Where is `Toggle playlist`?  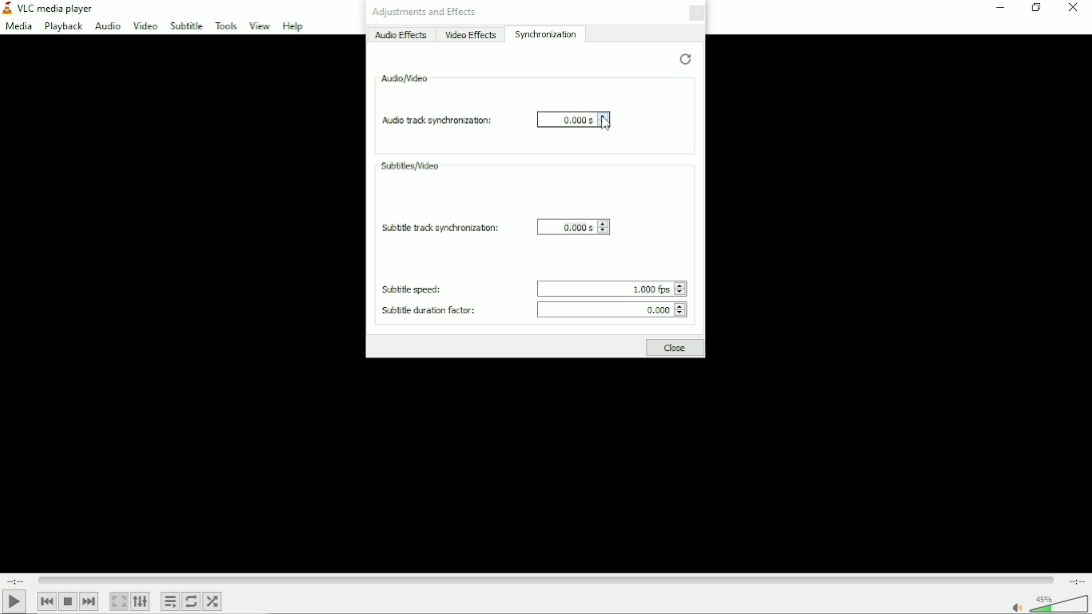 Toggle playlist is located at coordinates (170, 600).